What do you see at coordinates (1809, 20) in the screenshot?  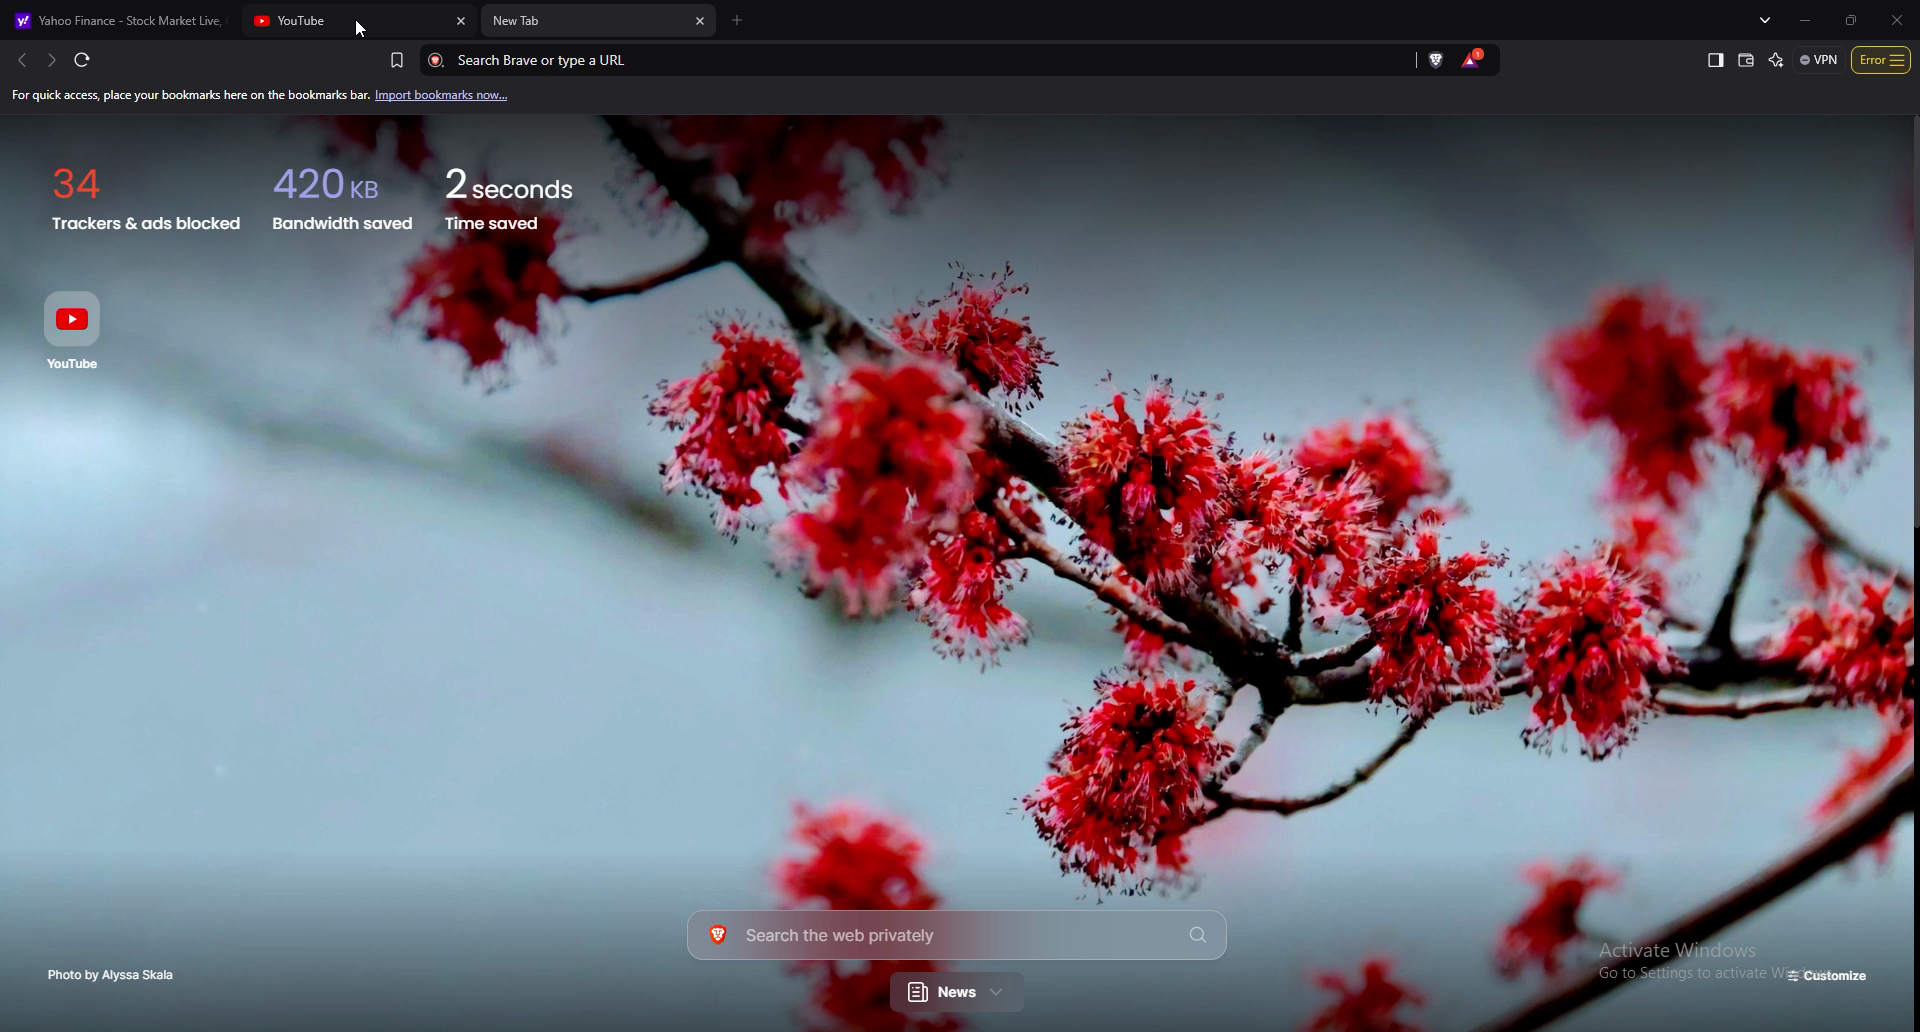 I see `minimize` at bounding box center [1809, 20].